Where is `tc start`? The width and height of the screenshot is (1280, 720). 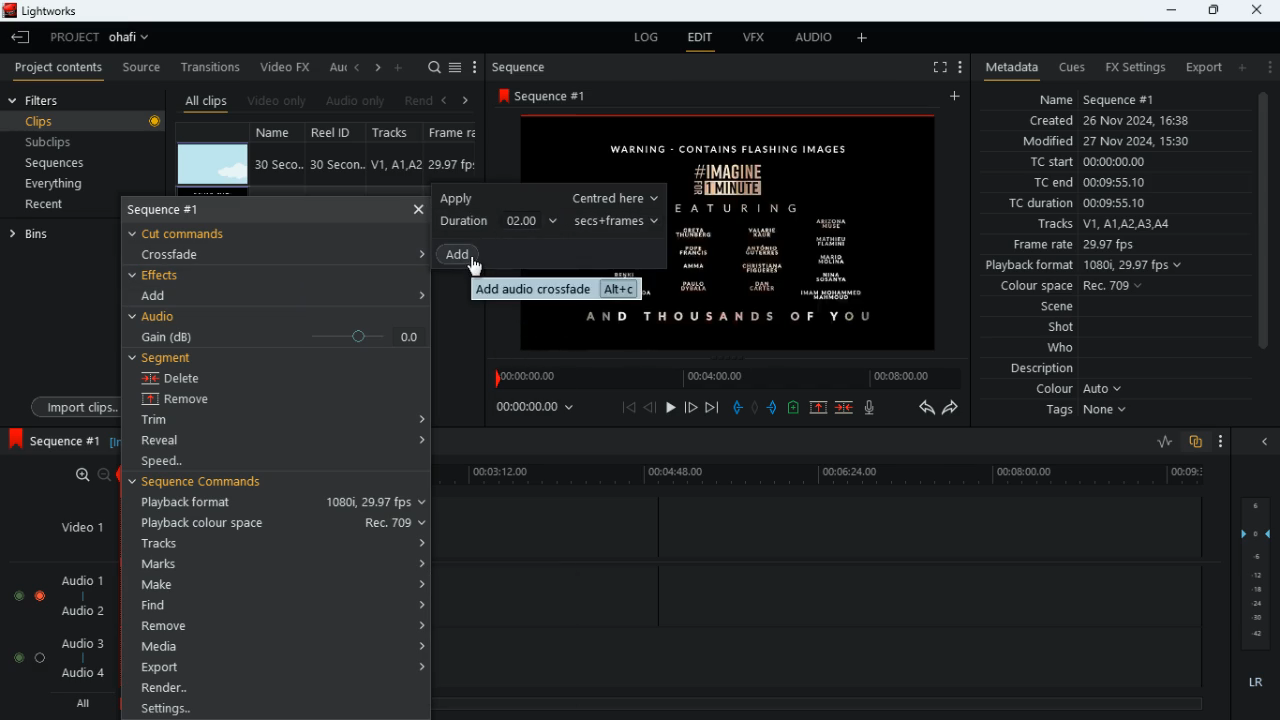 tc start is located at coordinates (1086, 163).